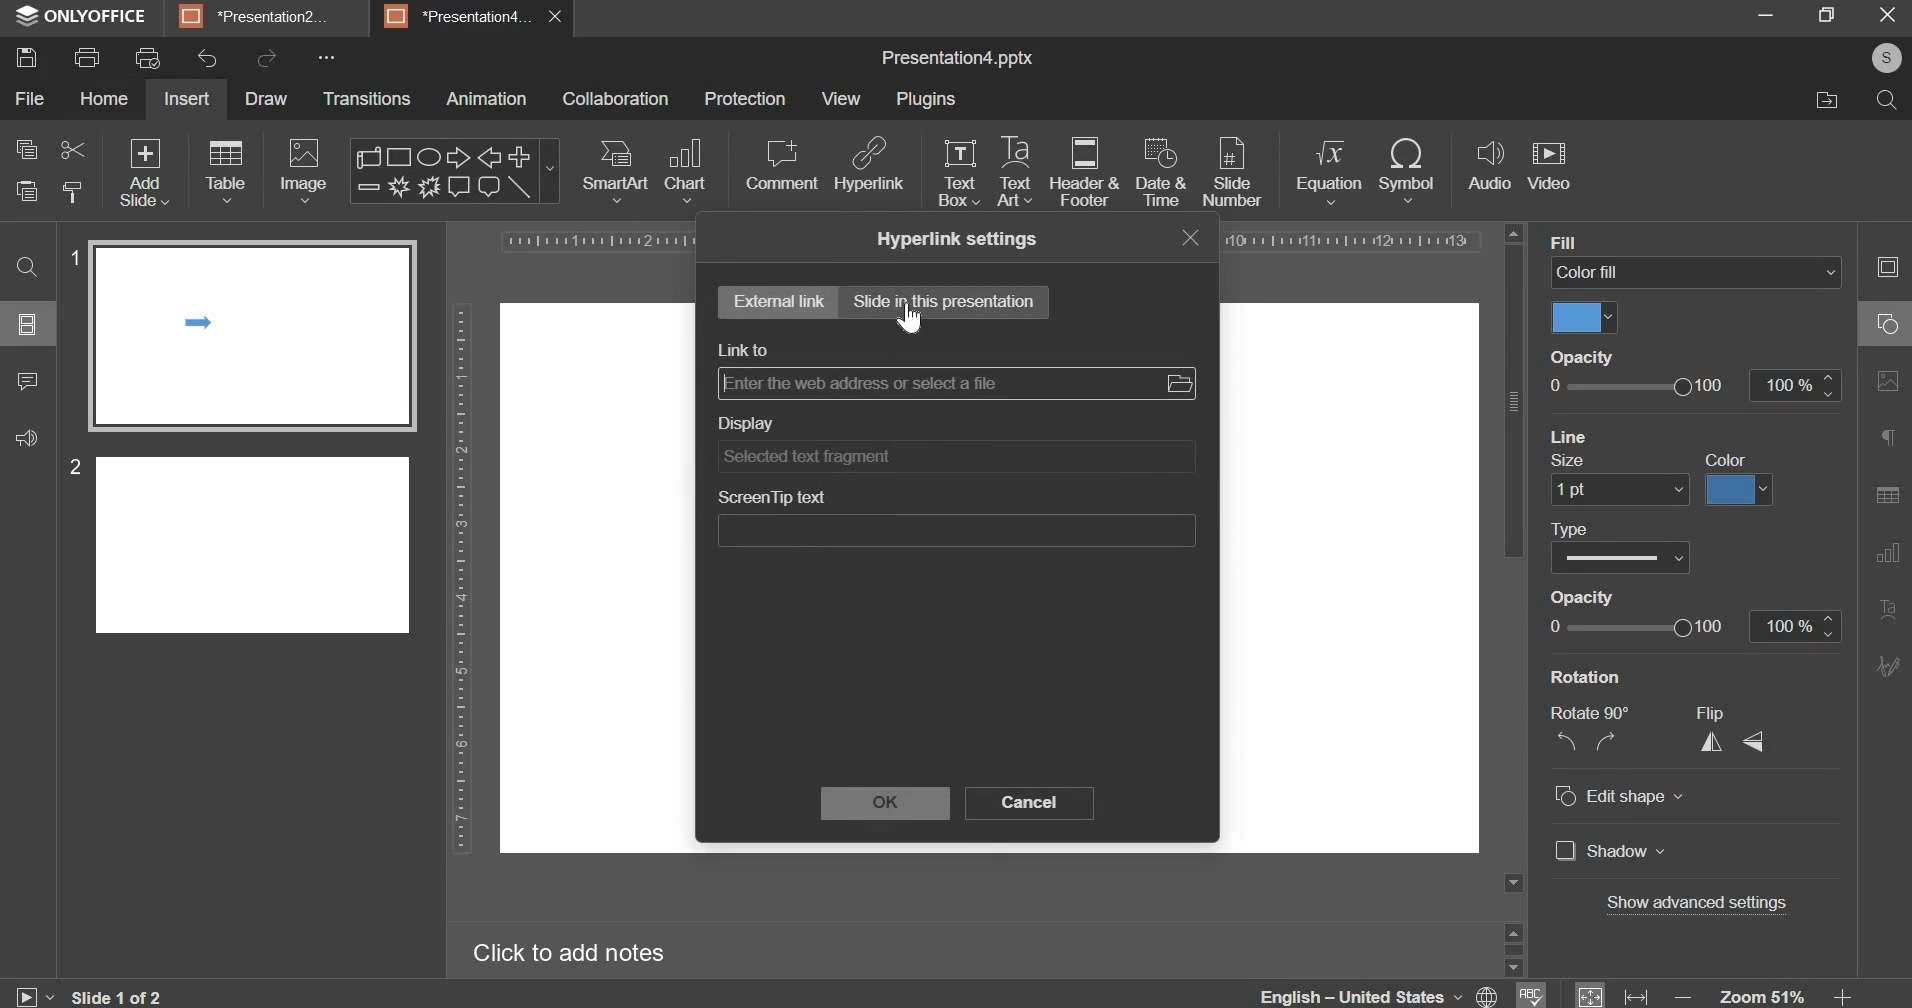 The width and height of the screenshot is (1912, 1008). Describe the element at coordinates (30, 60) in the screenshot. I see `save` at that location.